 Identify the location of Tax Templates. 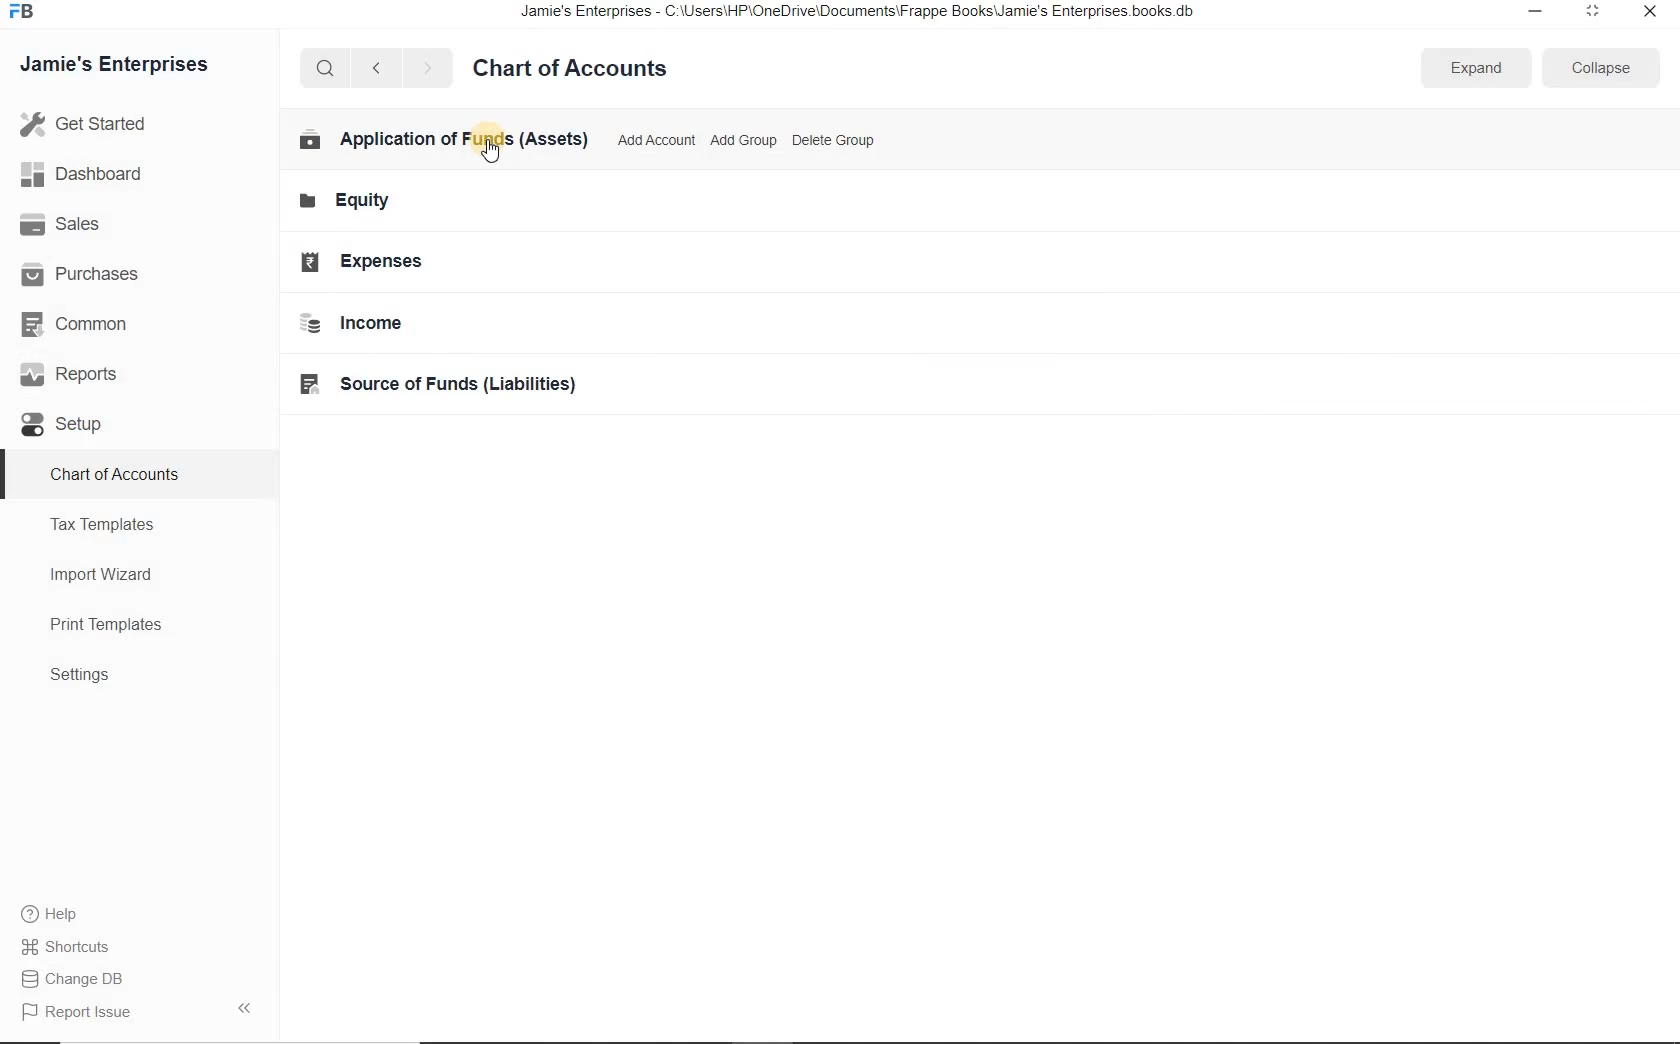
(110, 524).